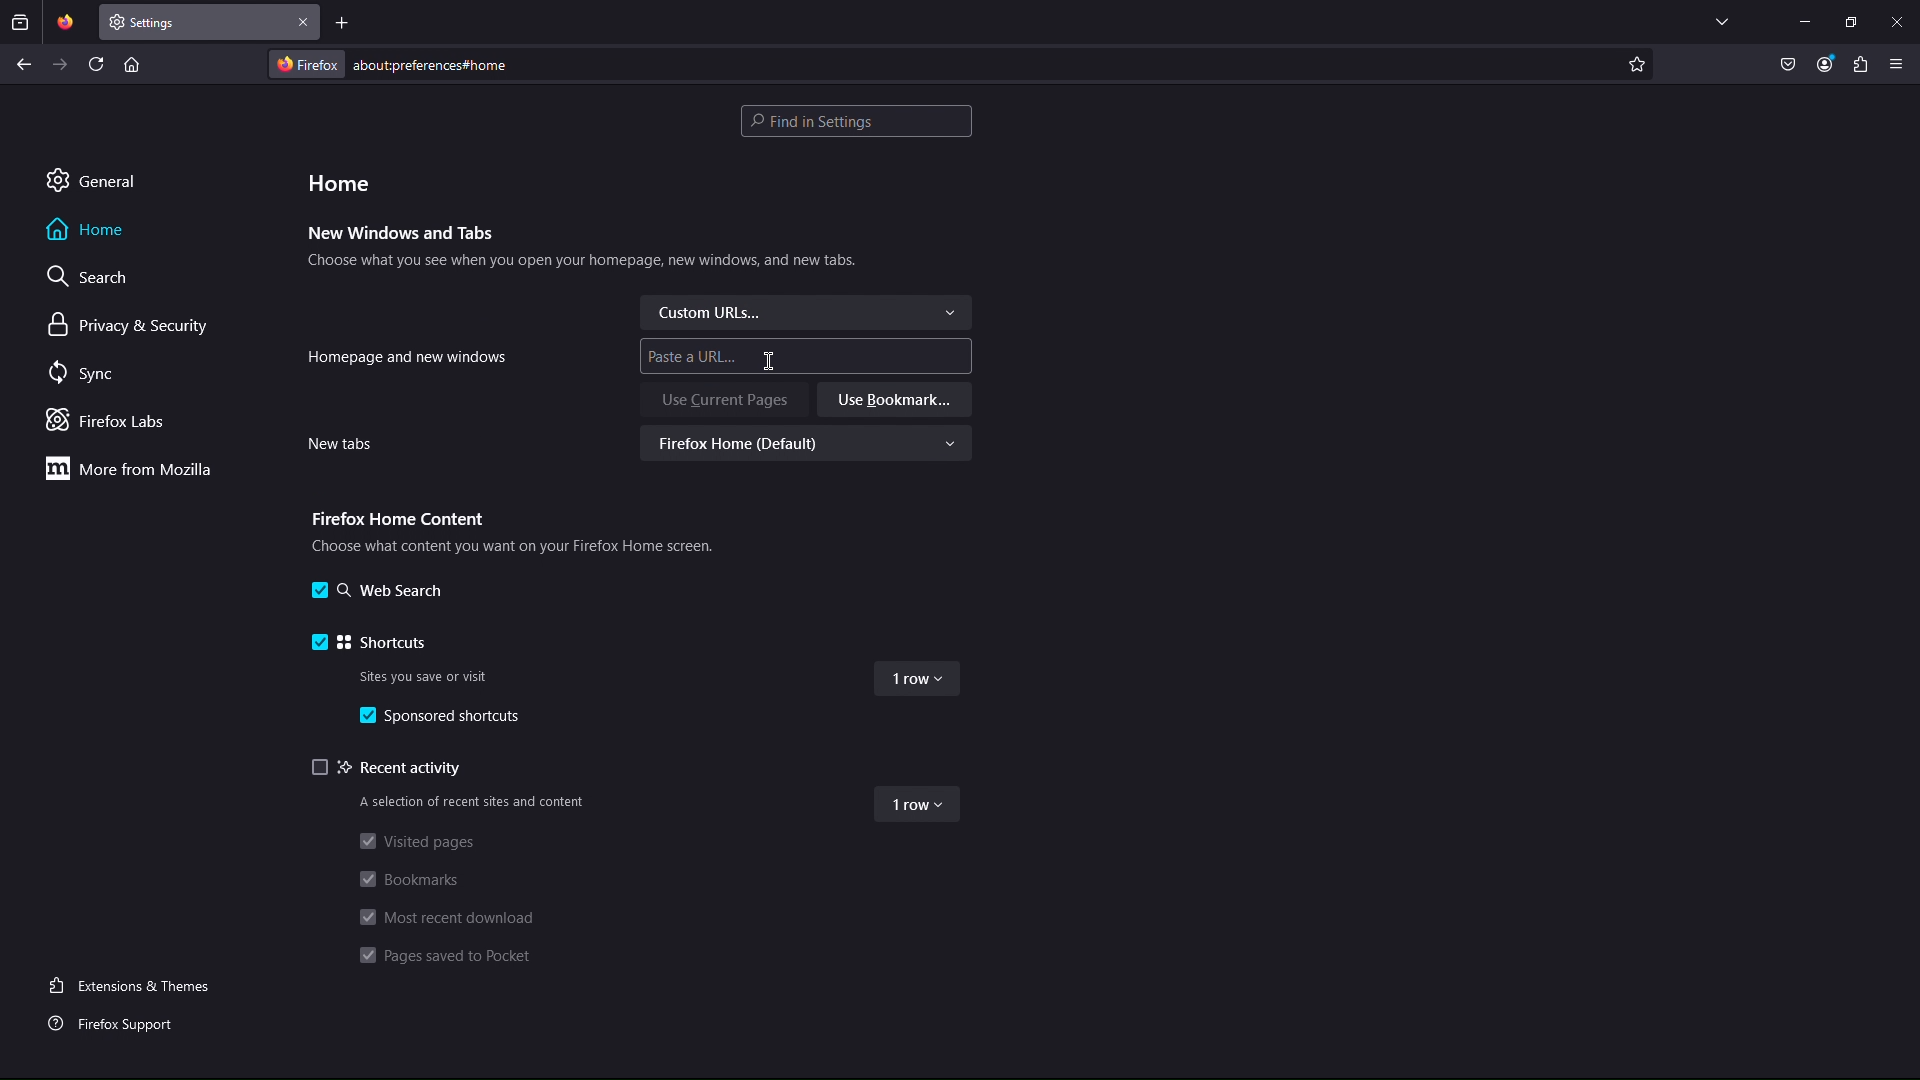  I want to click on Use Bookmark, so click(894, 400).